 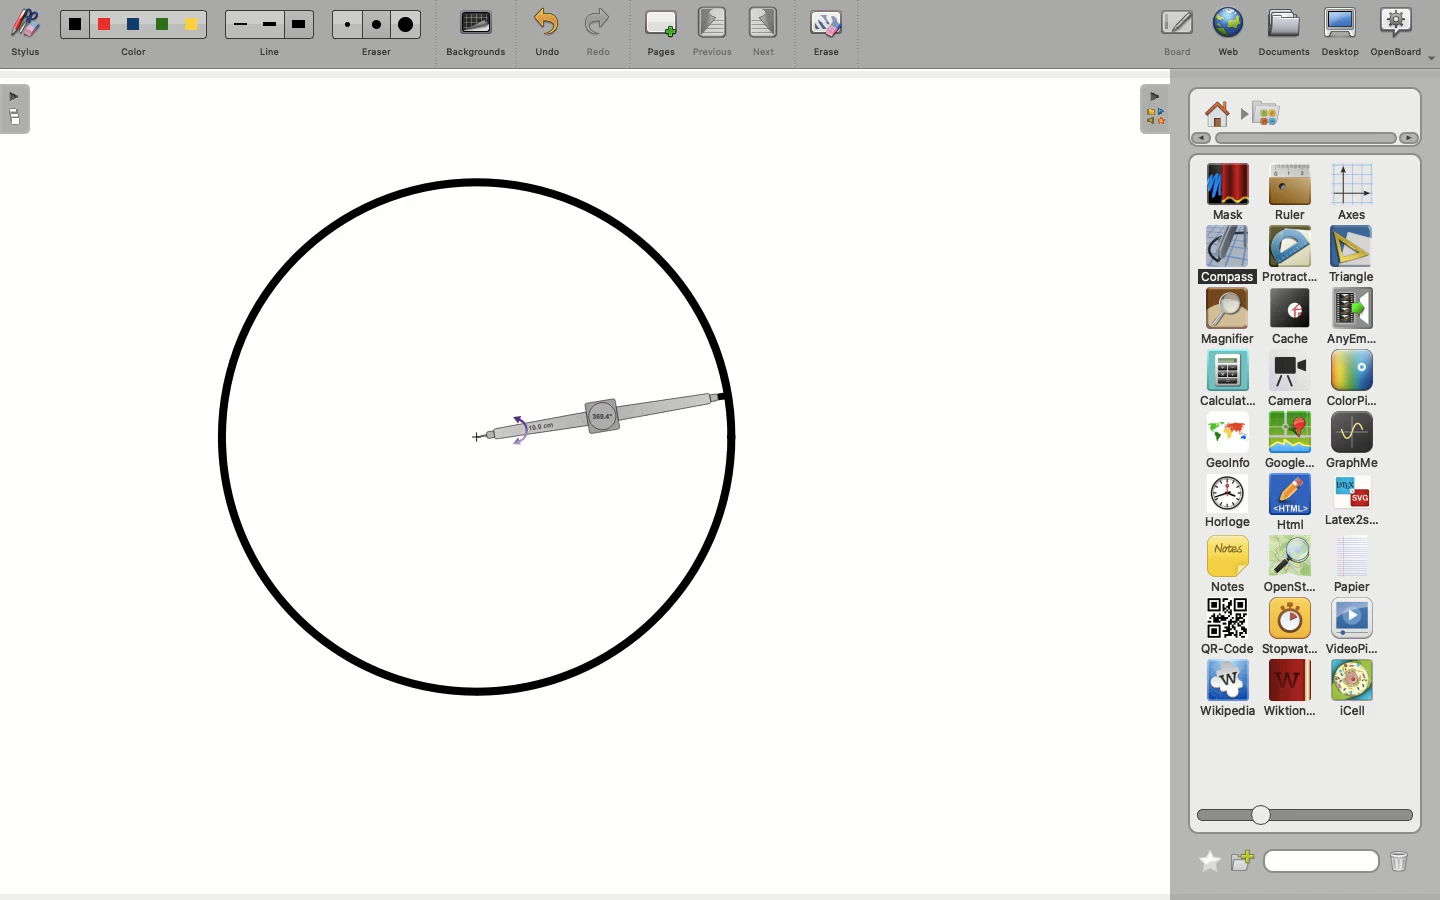 I want to click on Previous, so click(x=712, y=33).